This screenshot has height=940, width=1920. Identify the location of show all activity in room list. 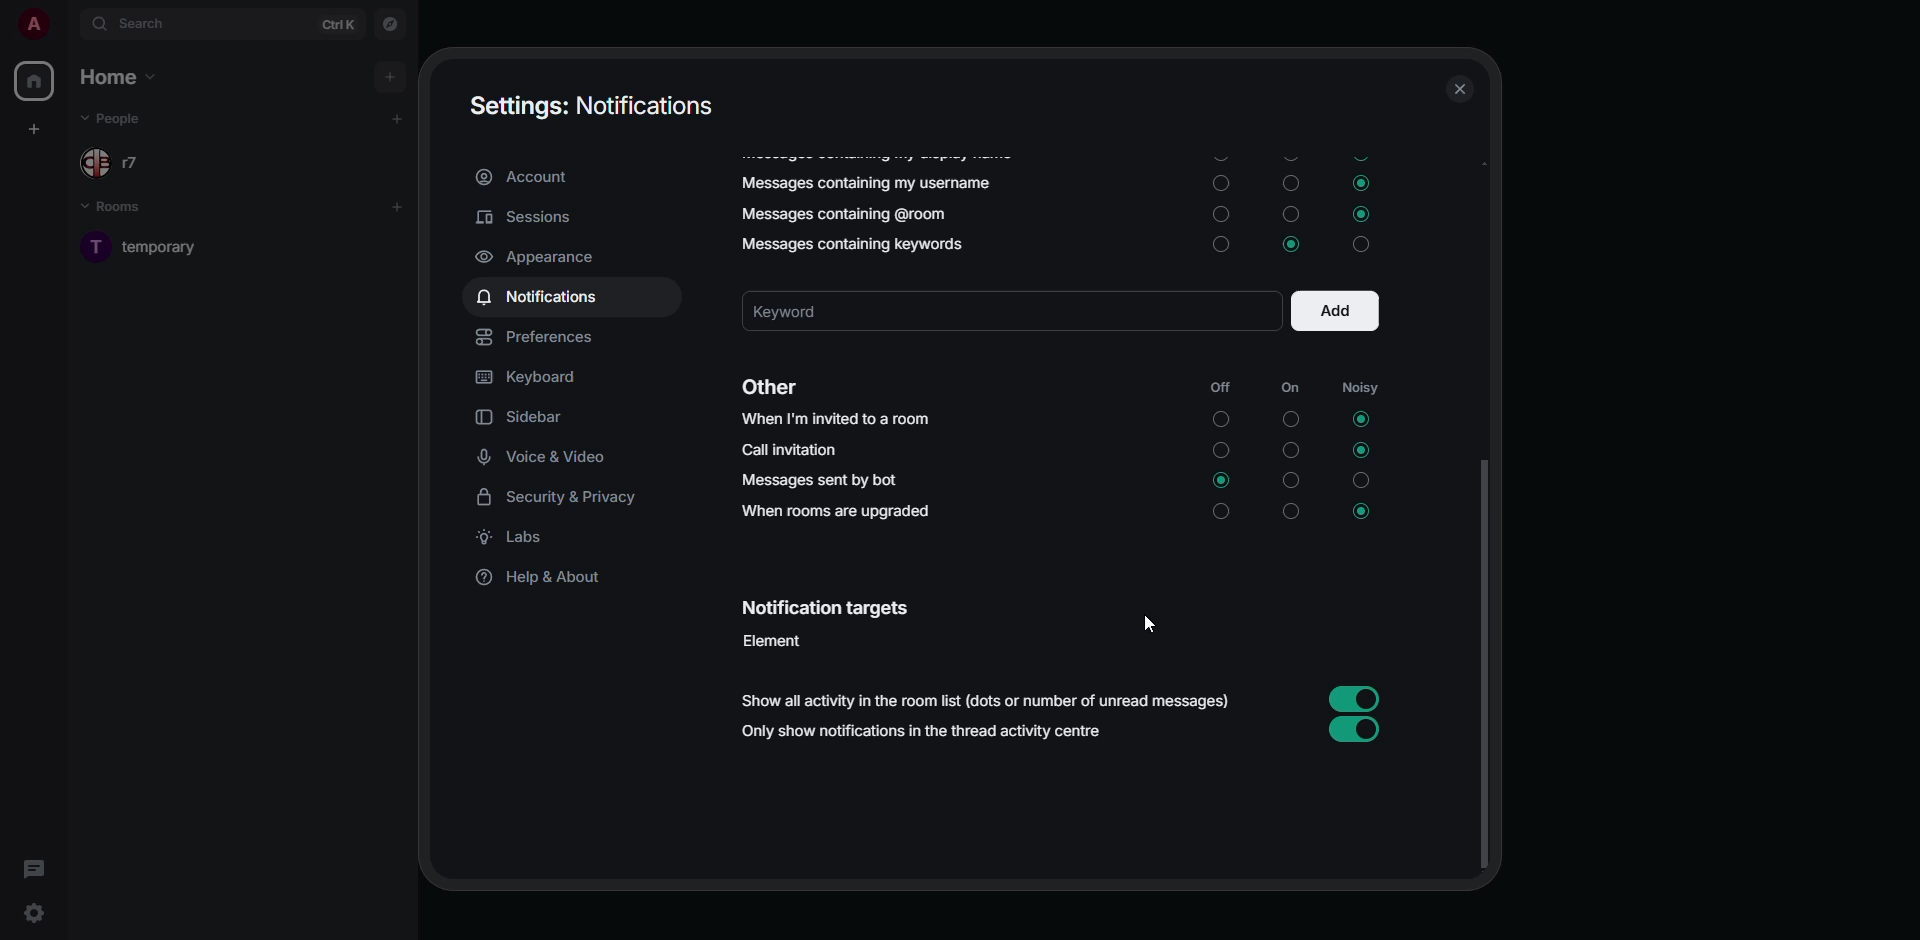
(987, 700).